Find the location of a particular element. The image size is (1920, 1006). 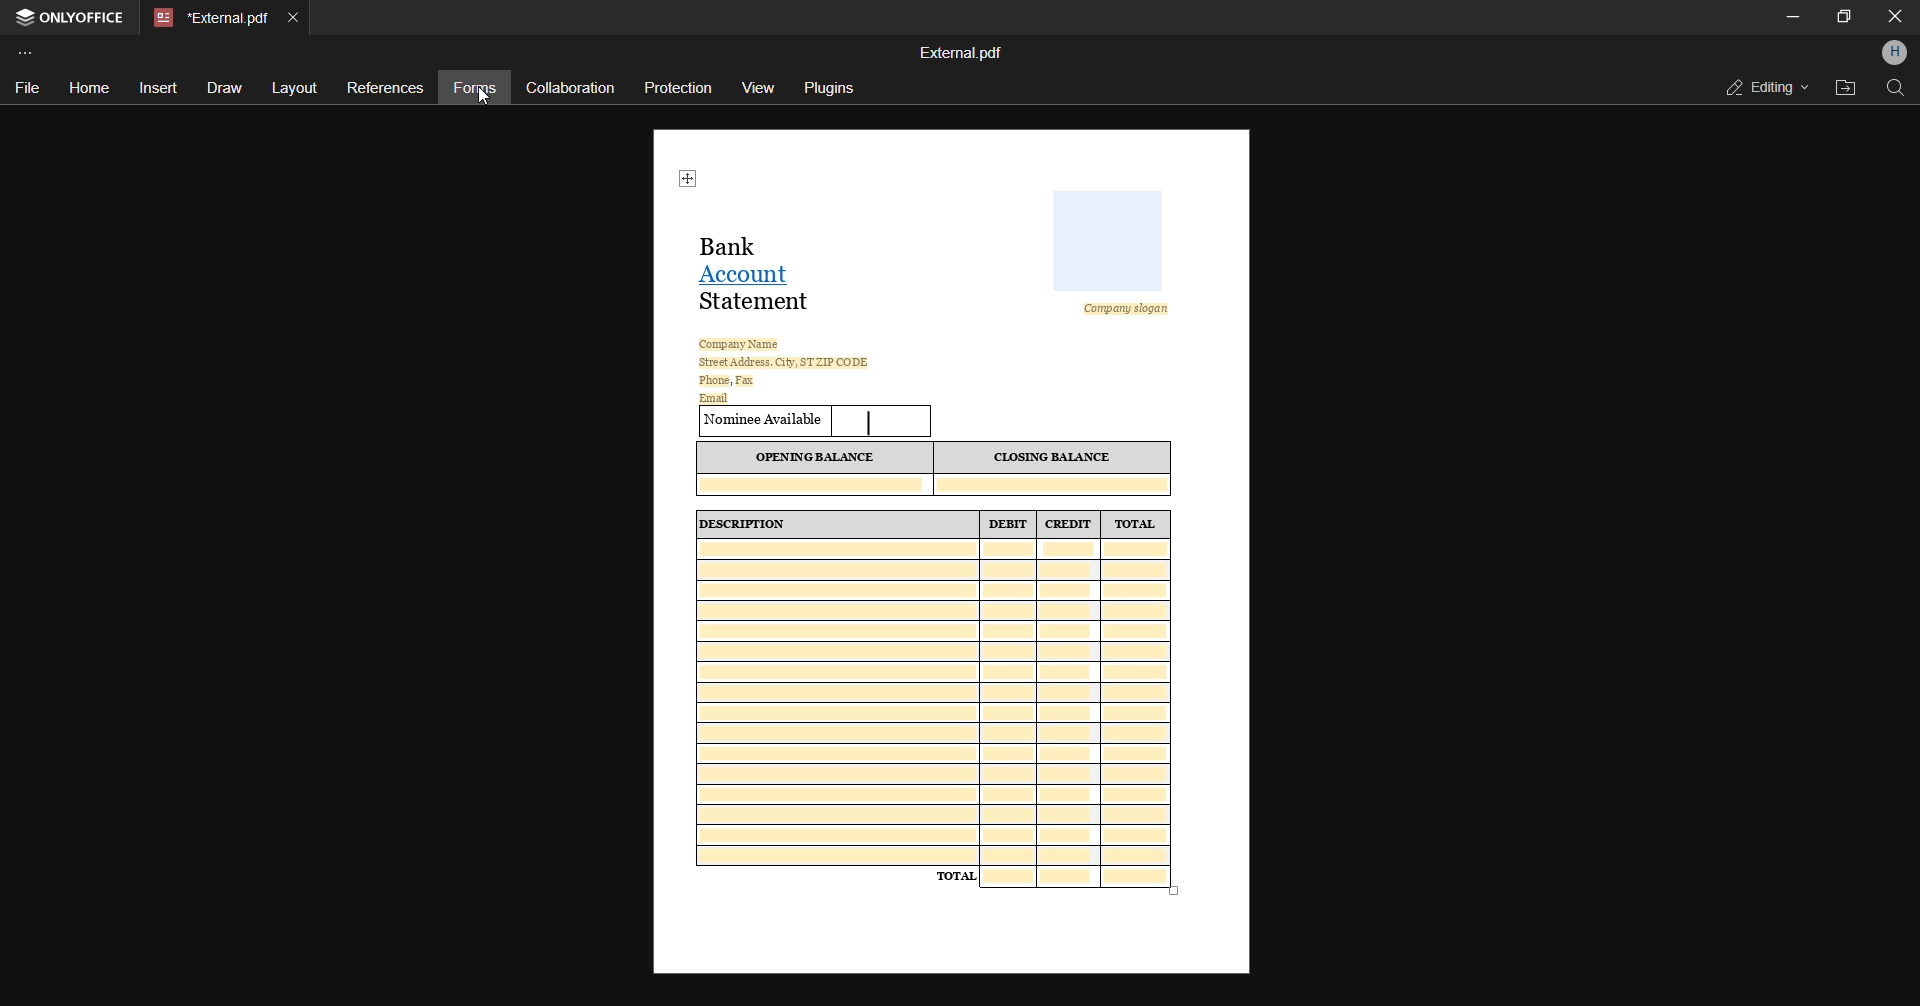

current open pdf is located at coordinates (210, 18).